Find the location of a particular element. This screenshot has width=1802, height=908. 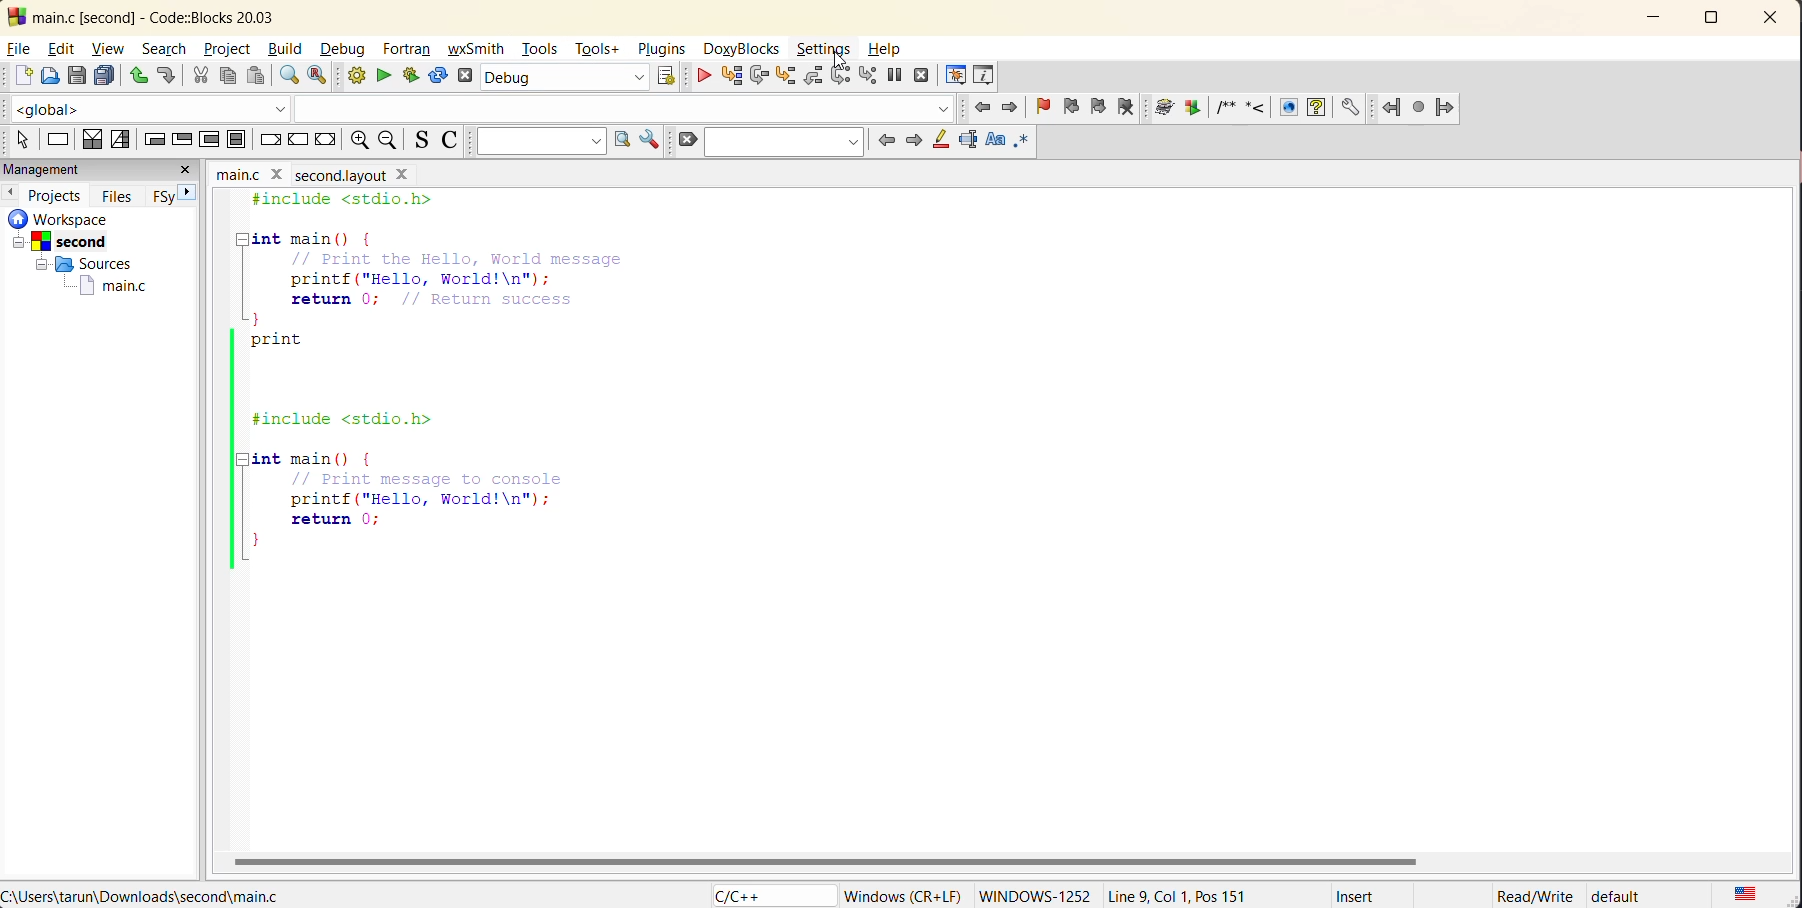

fortran is located at coordinates (410, 51).